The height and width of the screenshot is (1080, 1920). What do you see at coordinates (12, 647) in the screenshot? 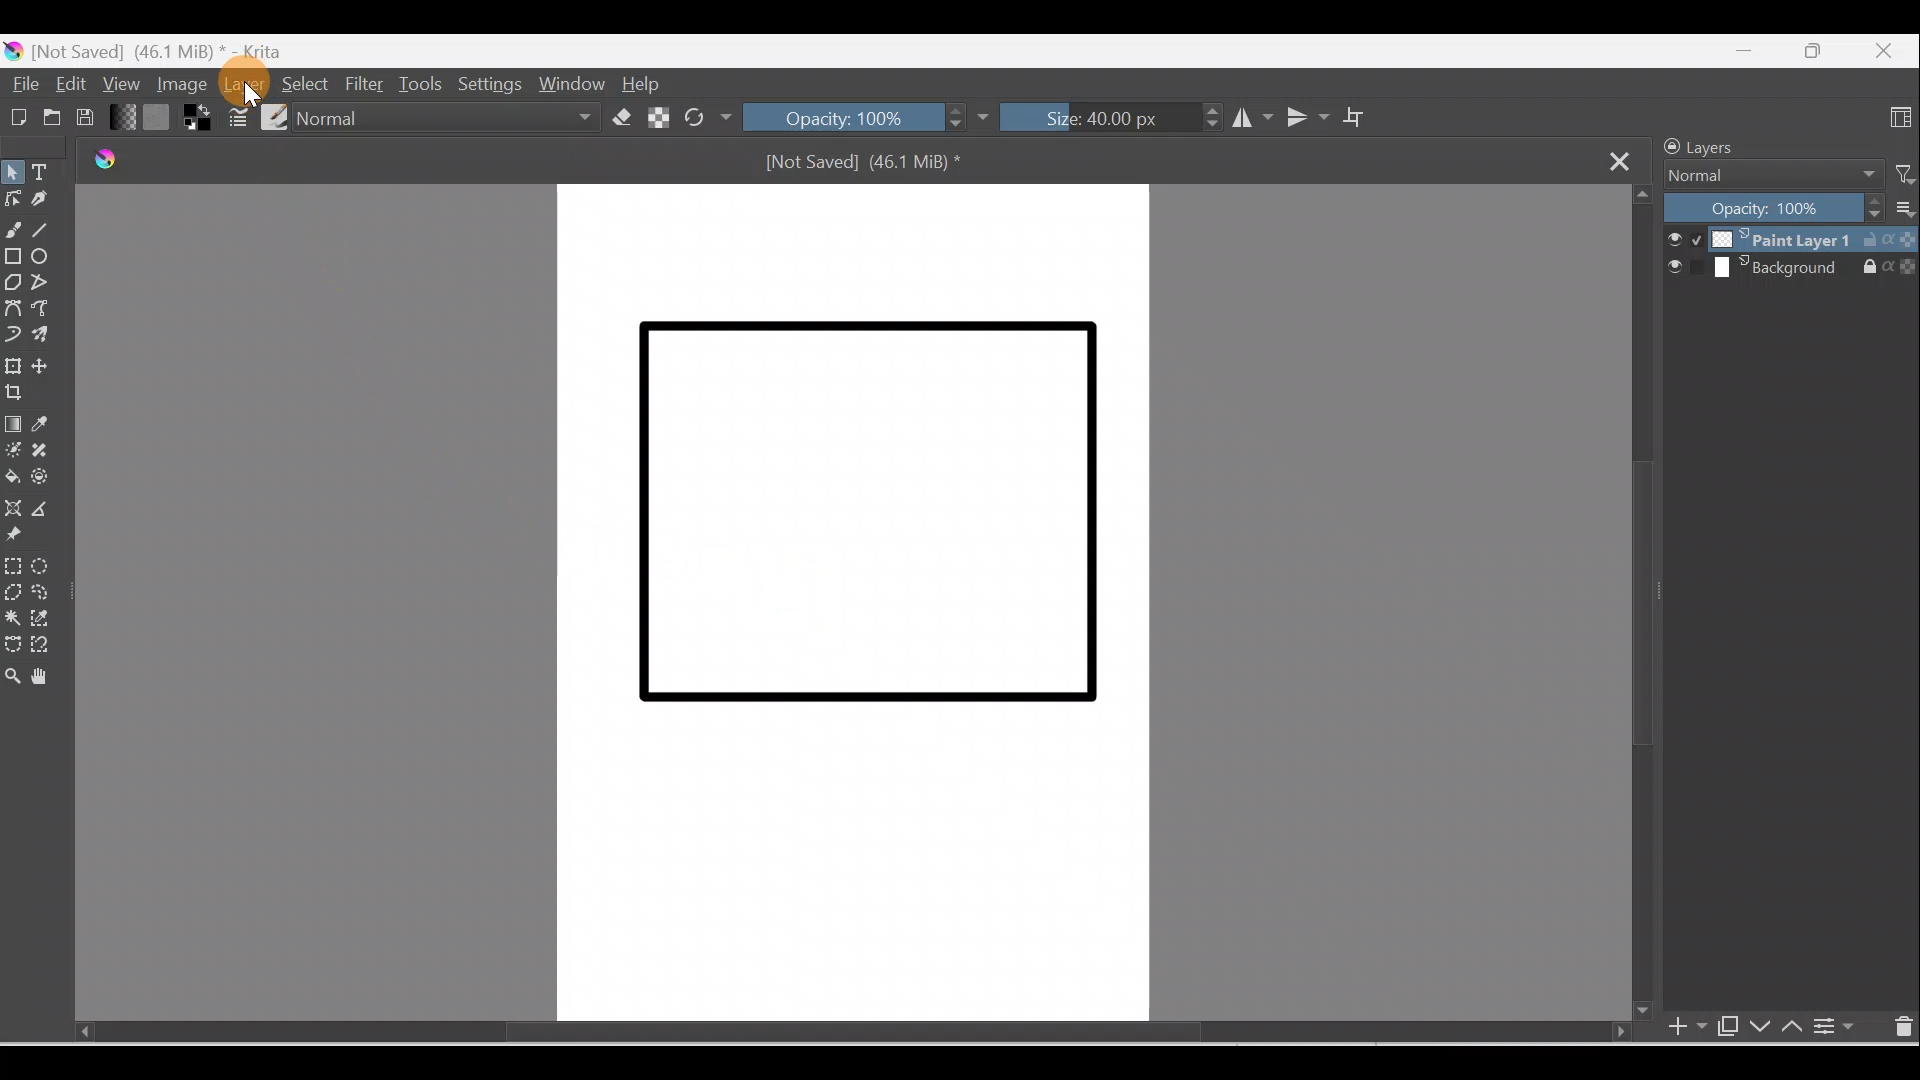
I see `Bezier curve selection tool` at bounding box center [12, 647].